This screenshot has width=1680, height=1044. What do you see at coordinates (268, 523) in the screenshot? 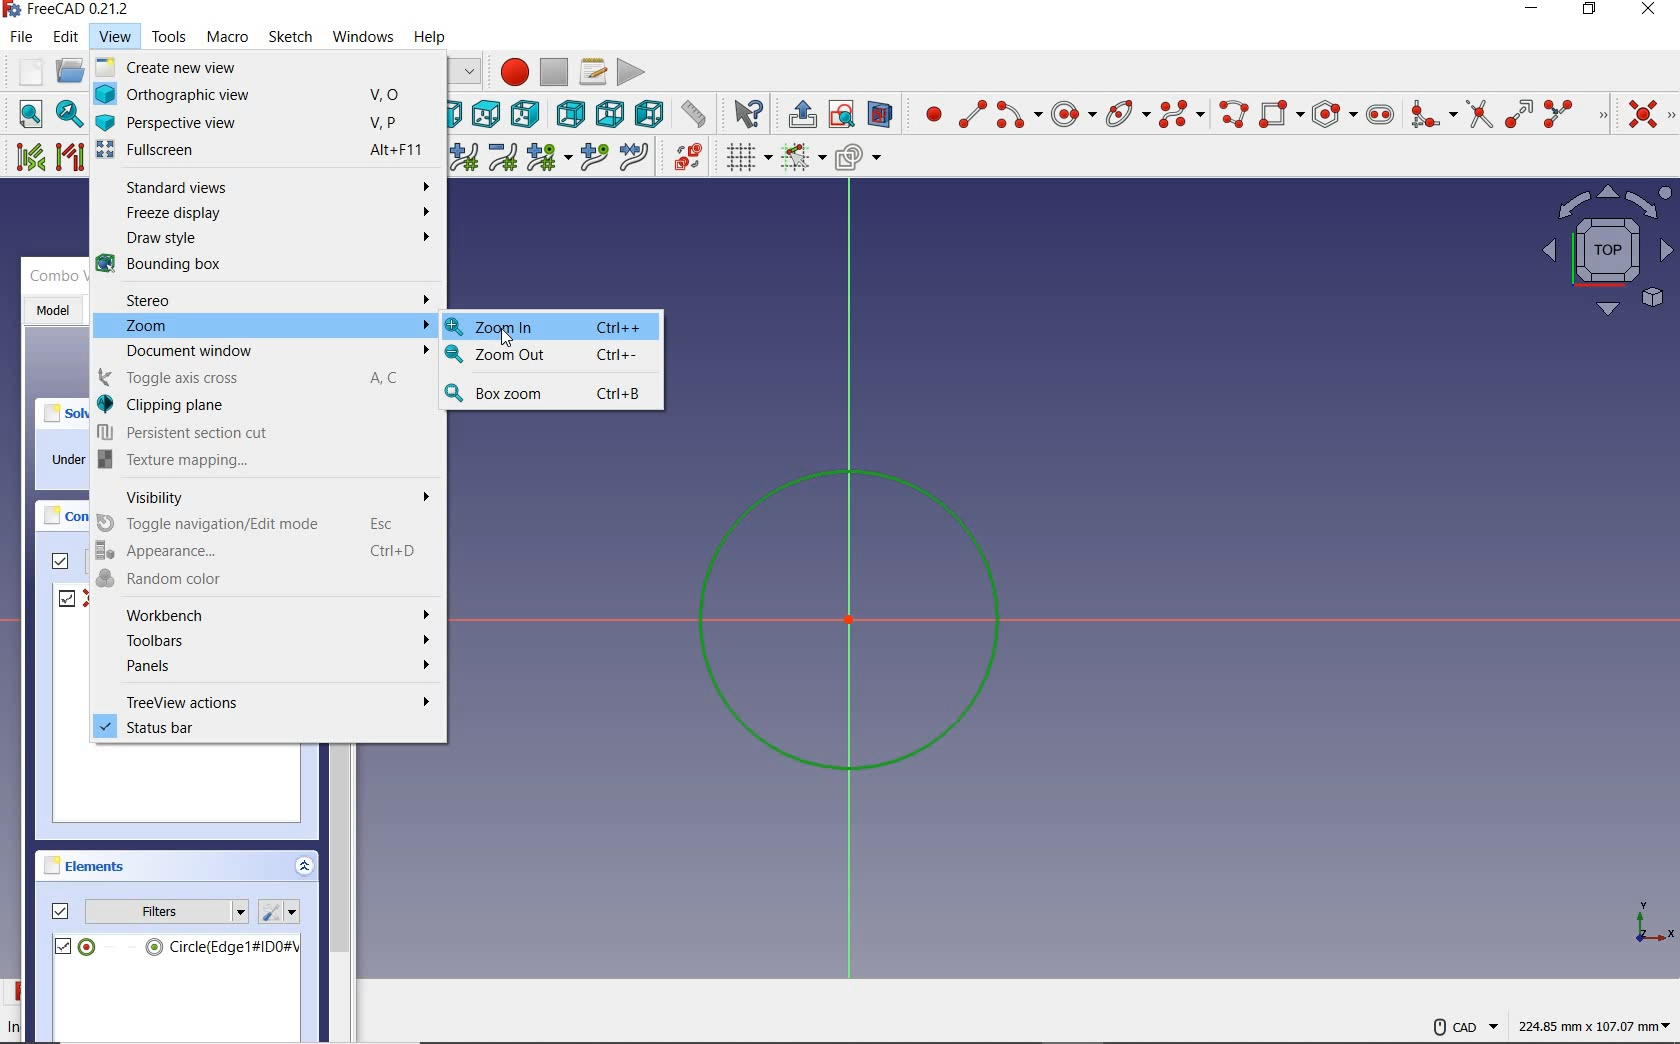
I see `Toggle navigation/Edit mode` at bounding box center [268, 523].